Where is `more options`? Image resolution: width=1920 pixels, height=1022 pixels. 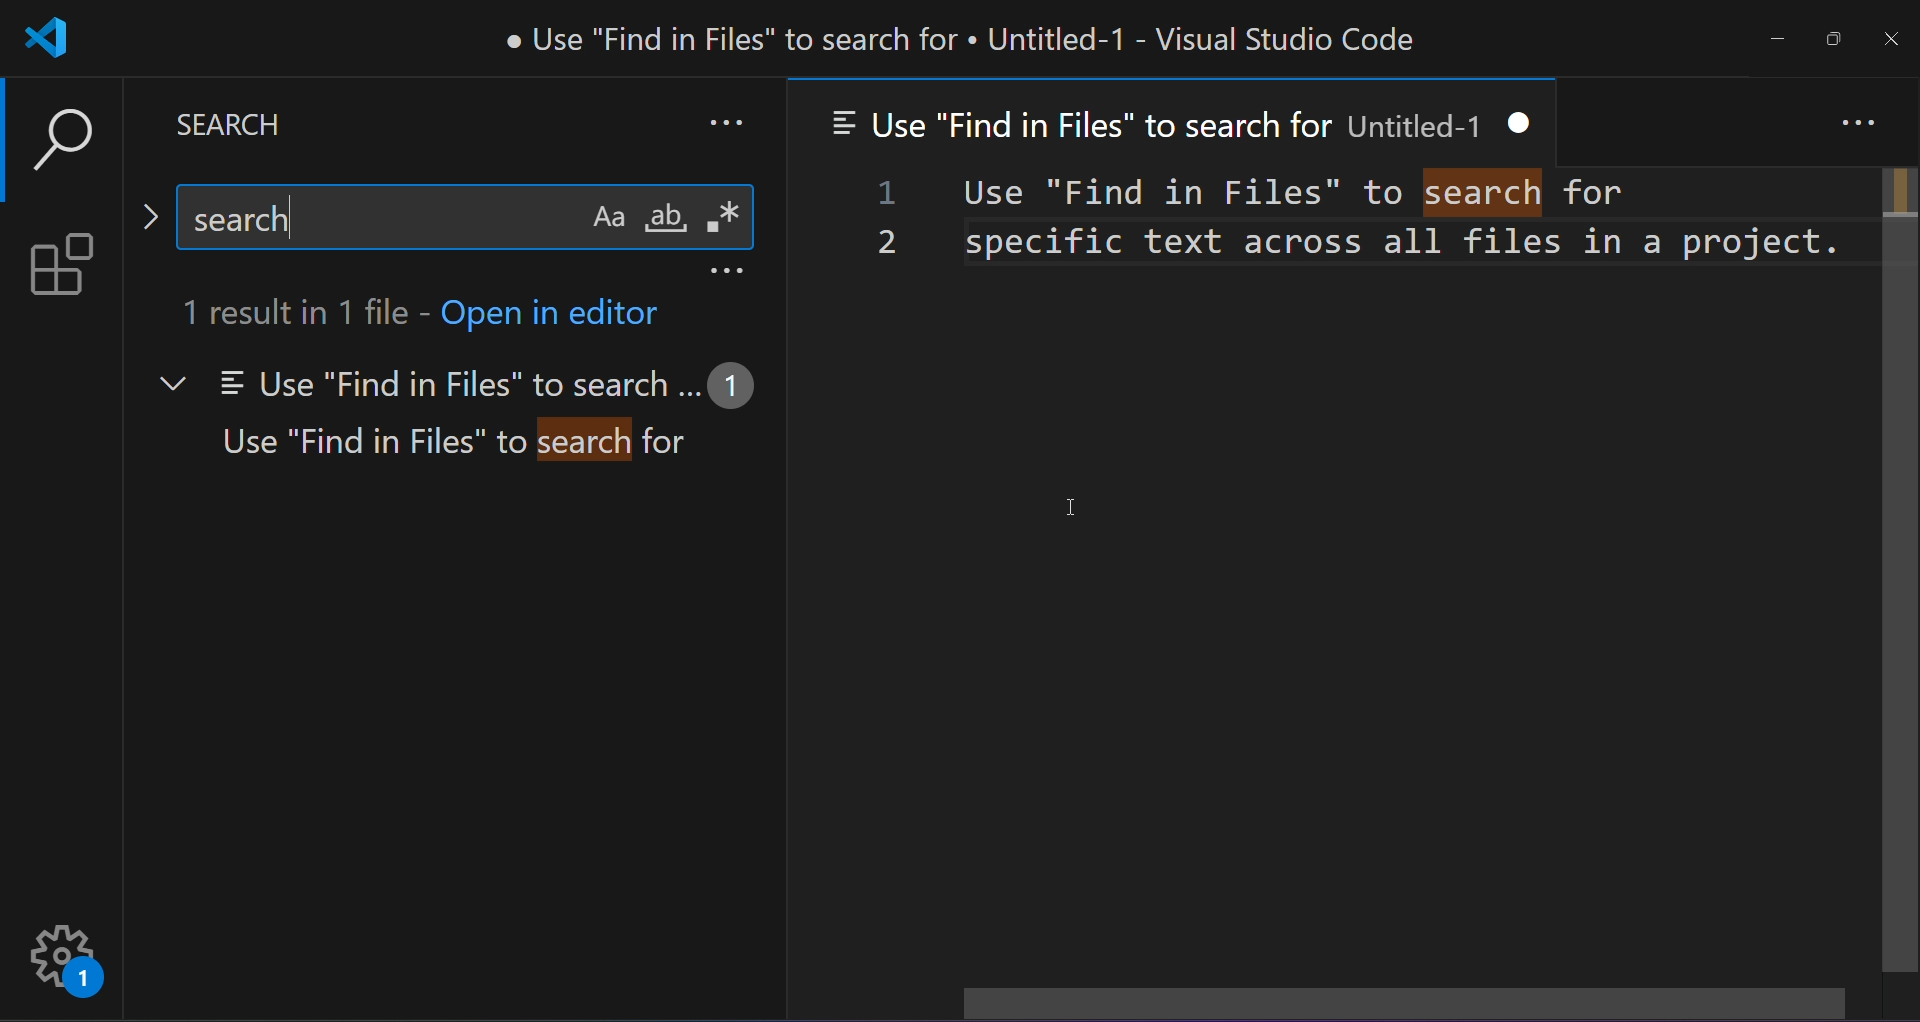
more options is located at coordinates (716, 274).